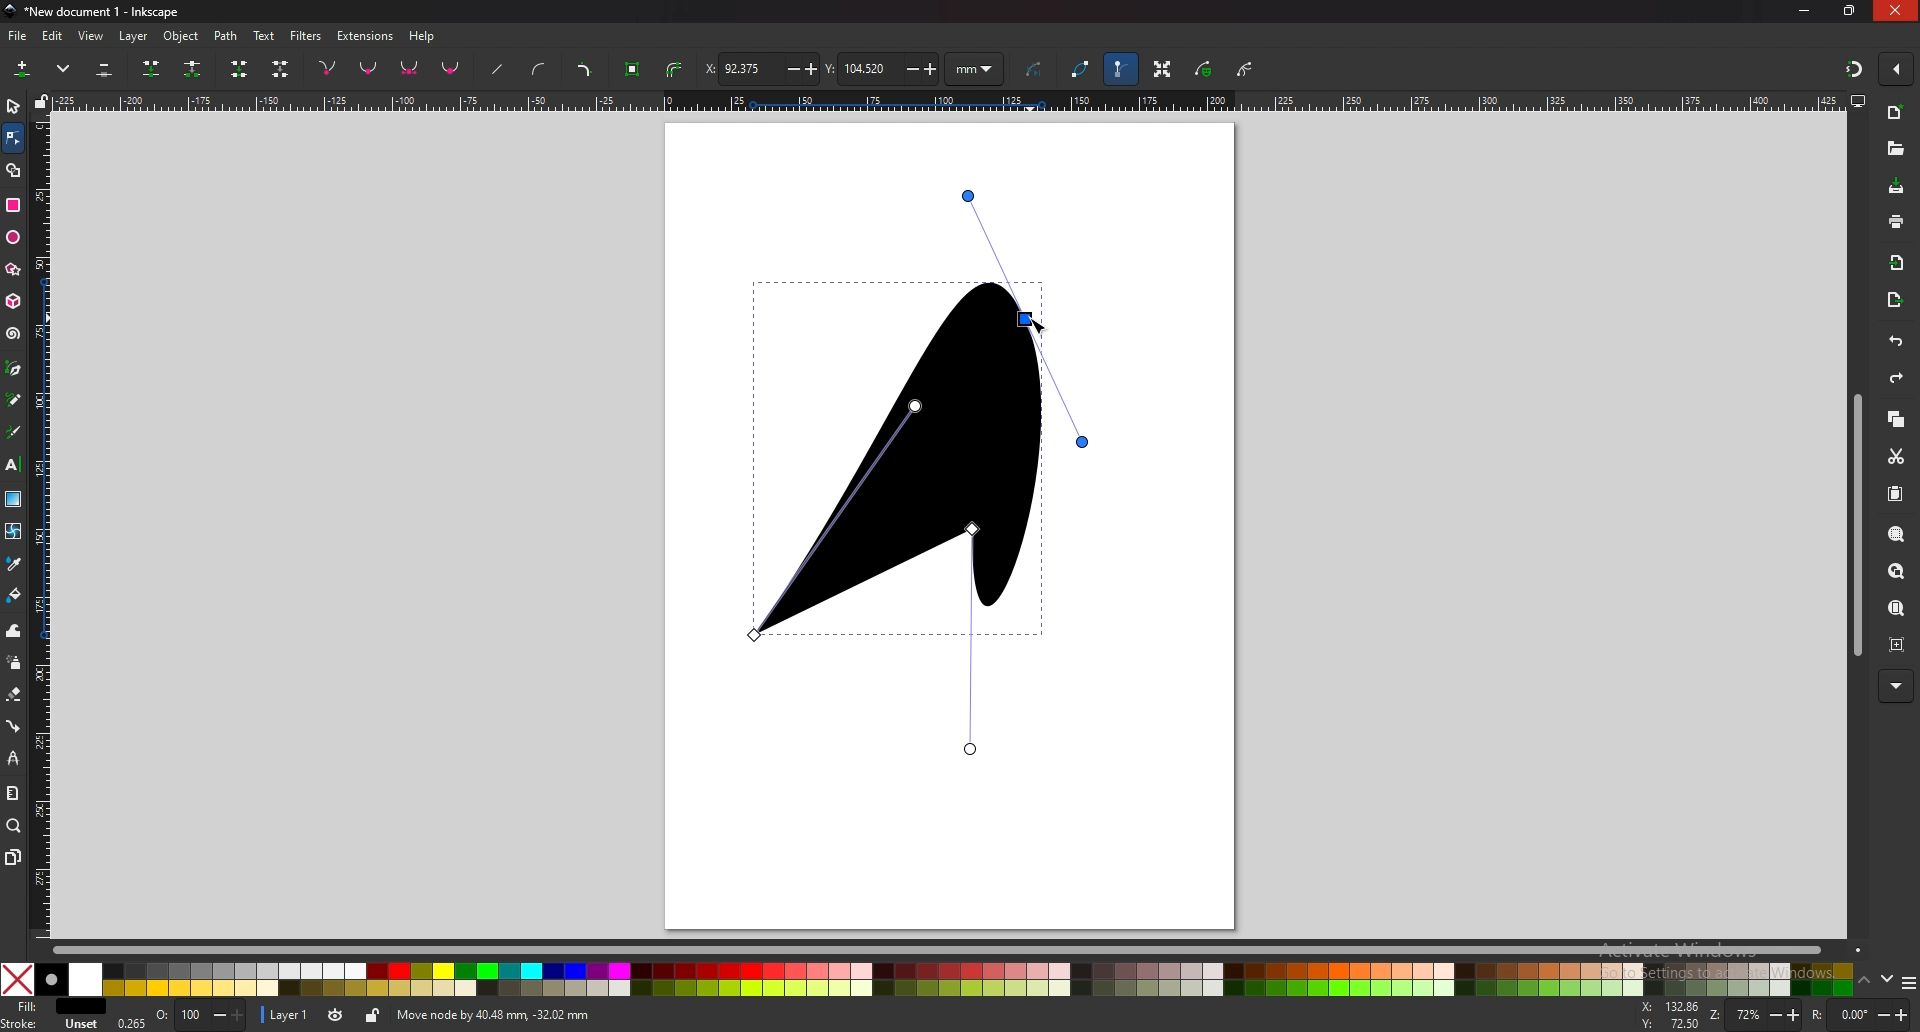  I want to click on connector, so click(13, 725).